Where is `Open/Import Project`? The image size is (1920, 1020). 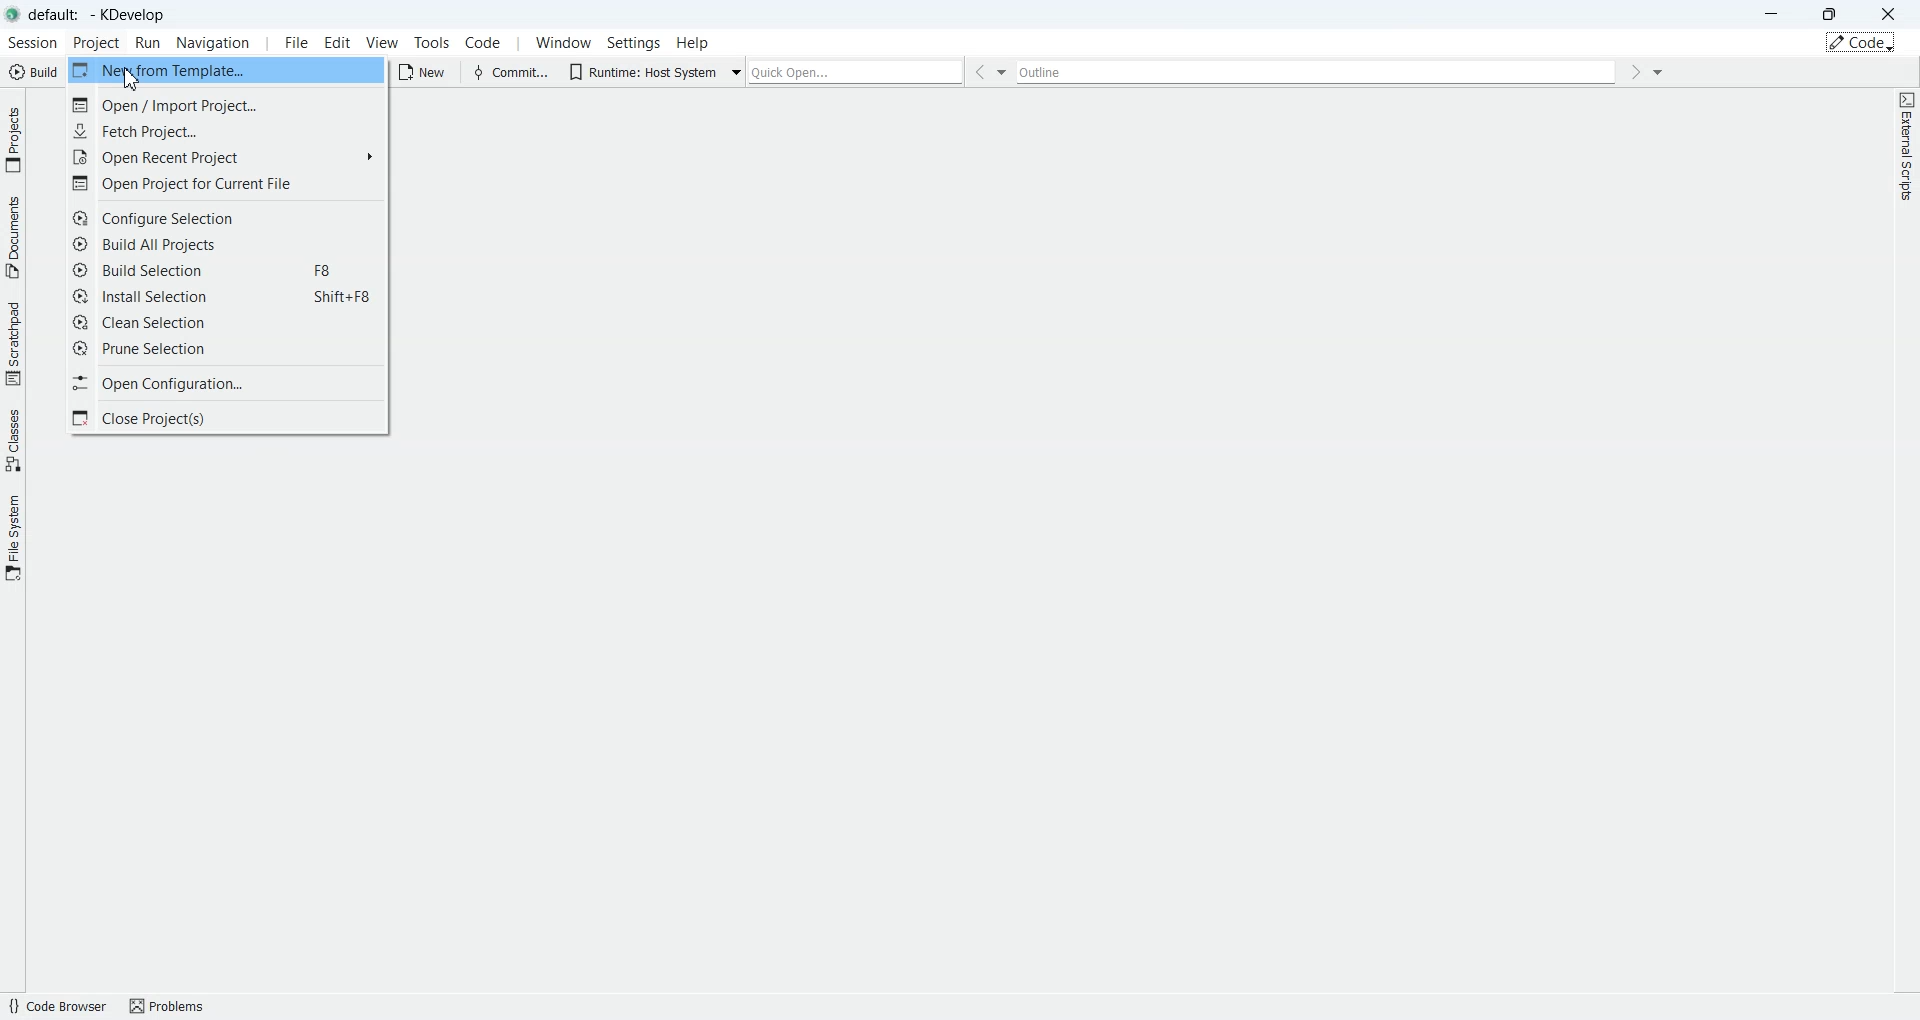
Open/Import Project is located at coordinates (226, 104).